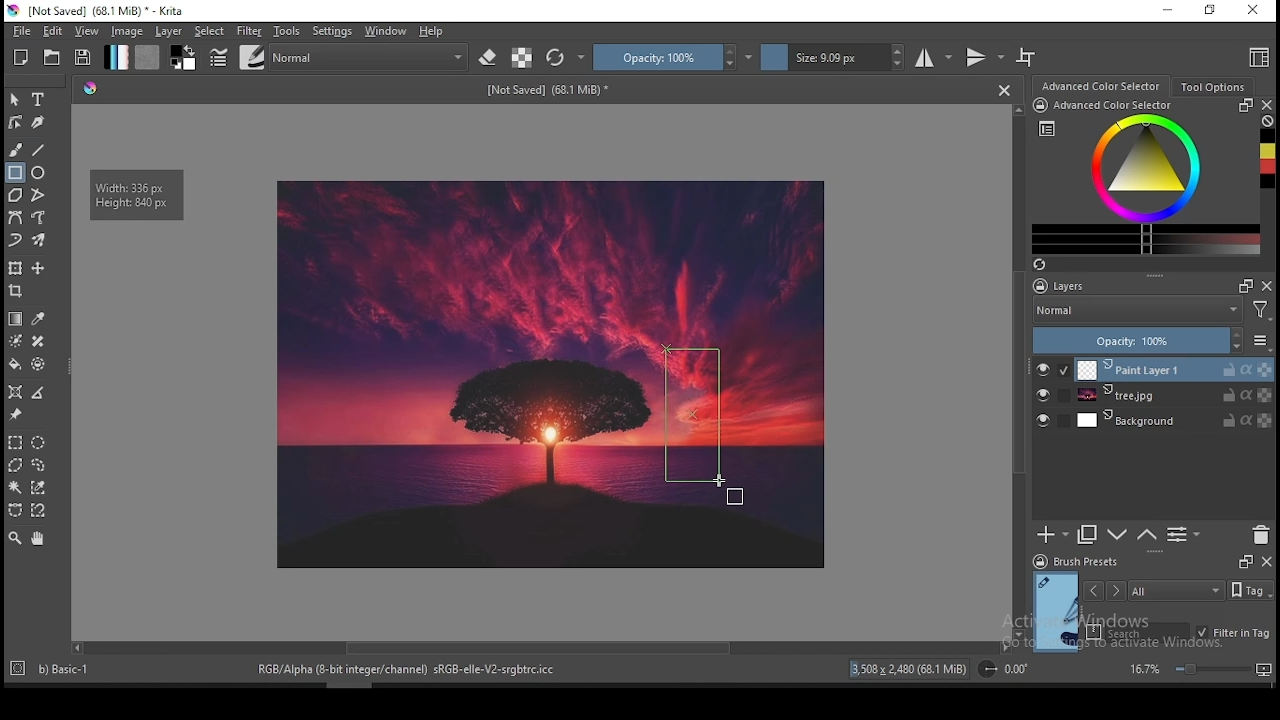 This screenshot has width=1280, height=720. What do you see at coordinates (15, 100) in the screenshot?
I see `selectshapes tool` at bounding box center [15, 100].